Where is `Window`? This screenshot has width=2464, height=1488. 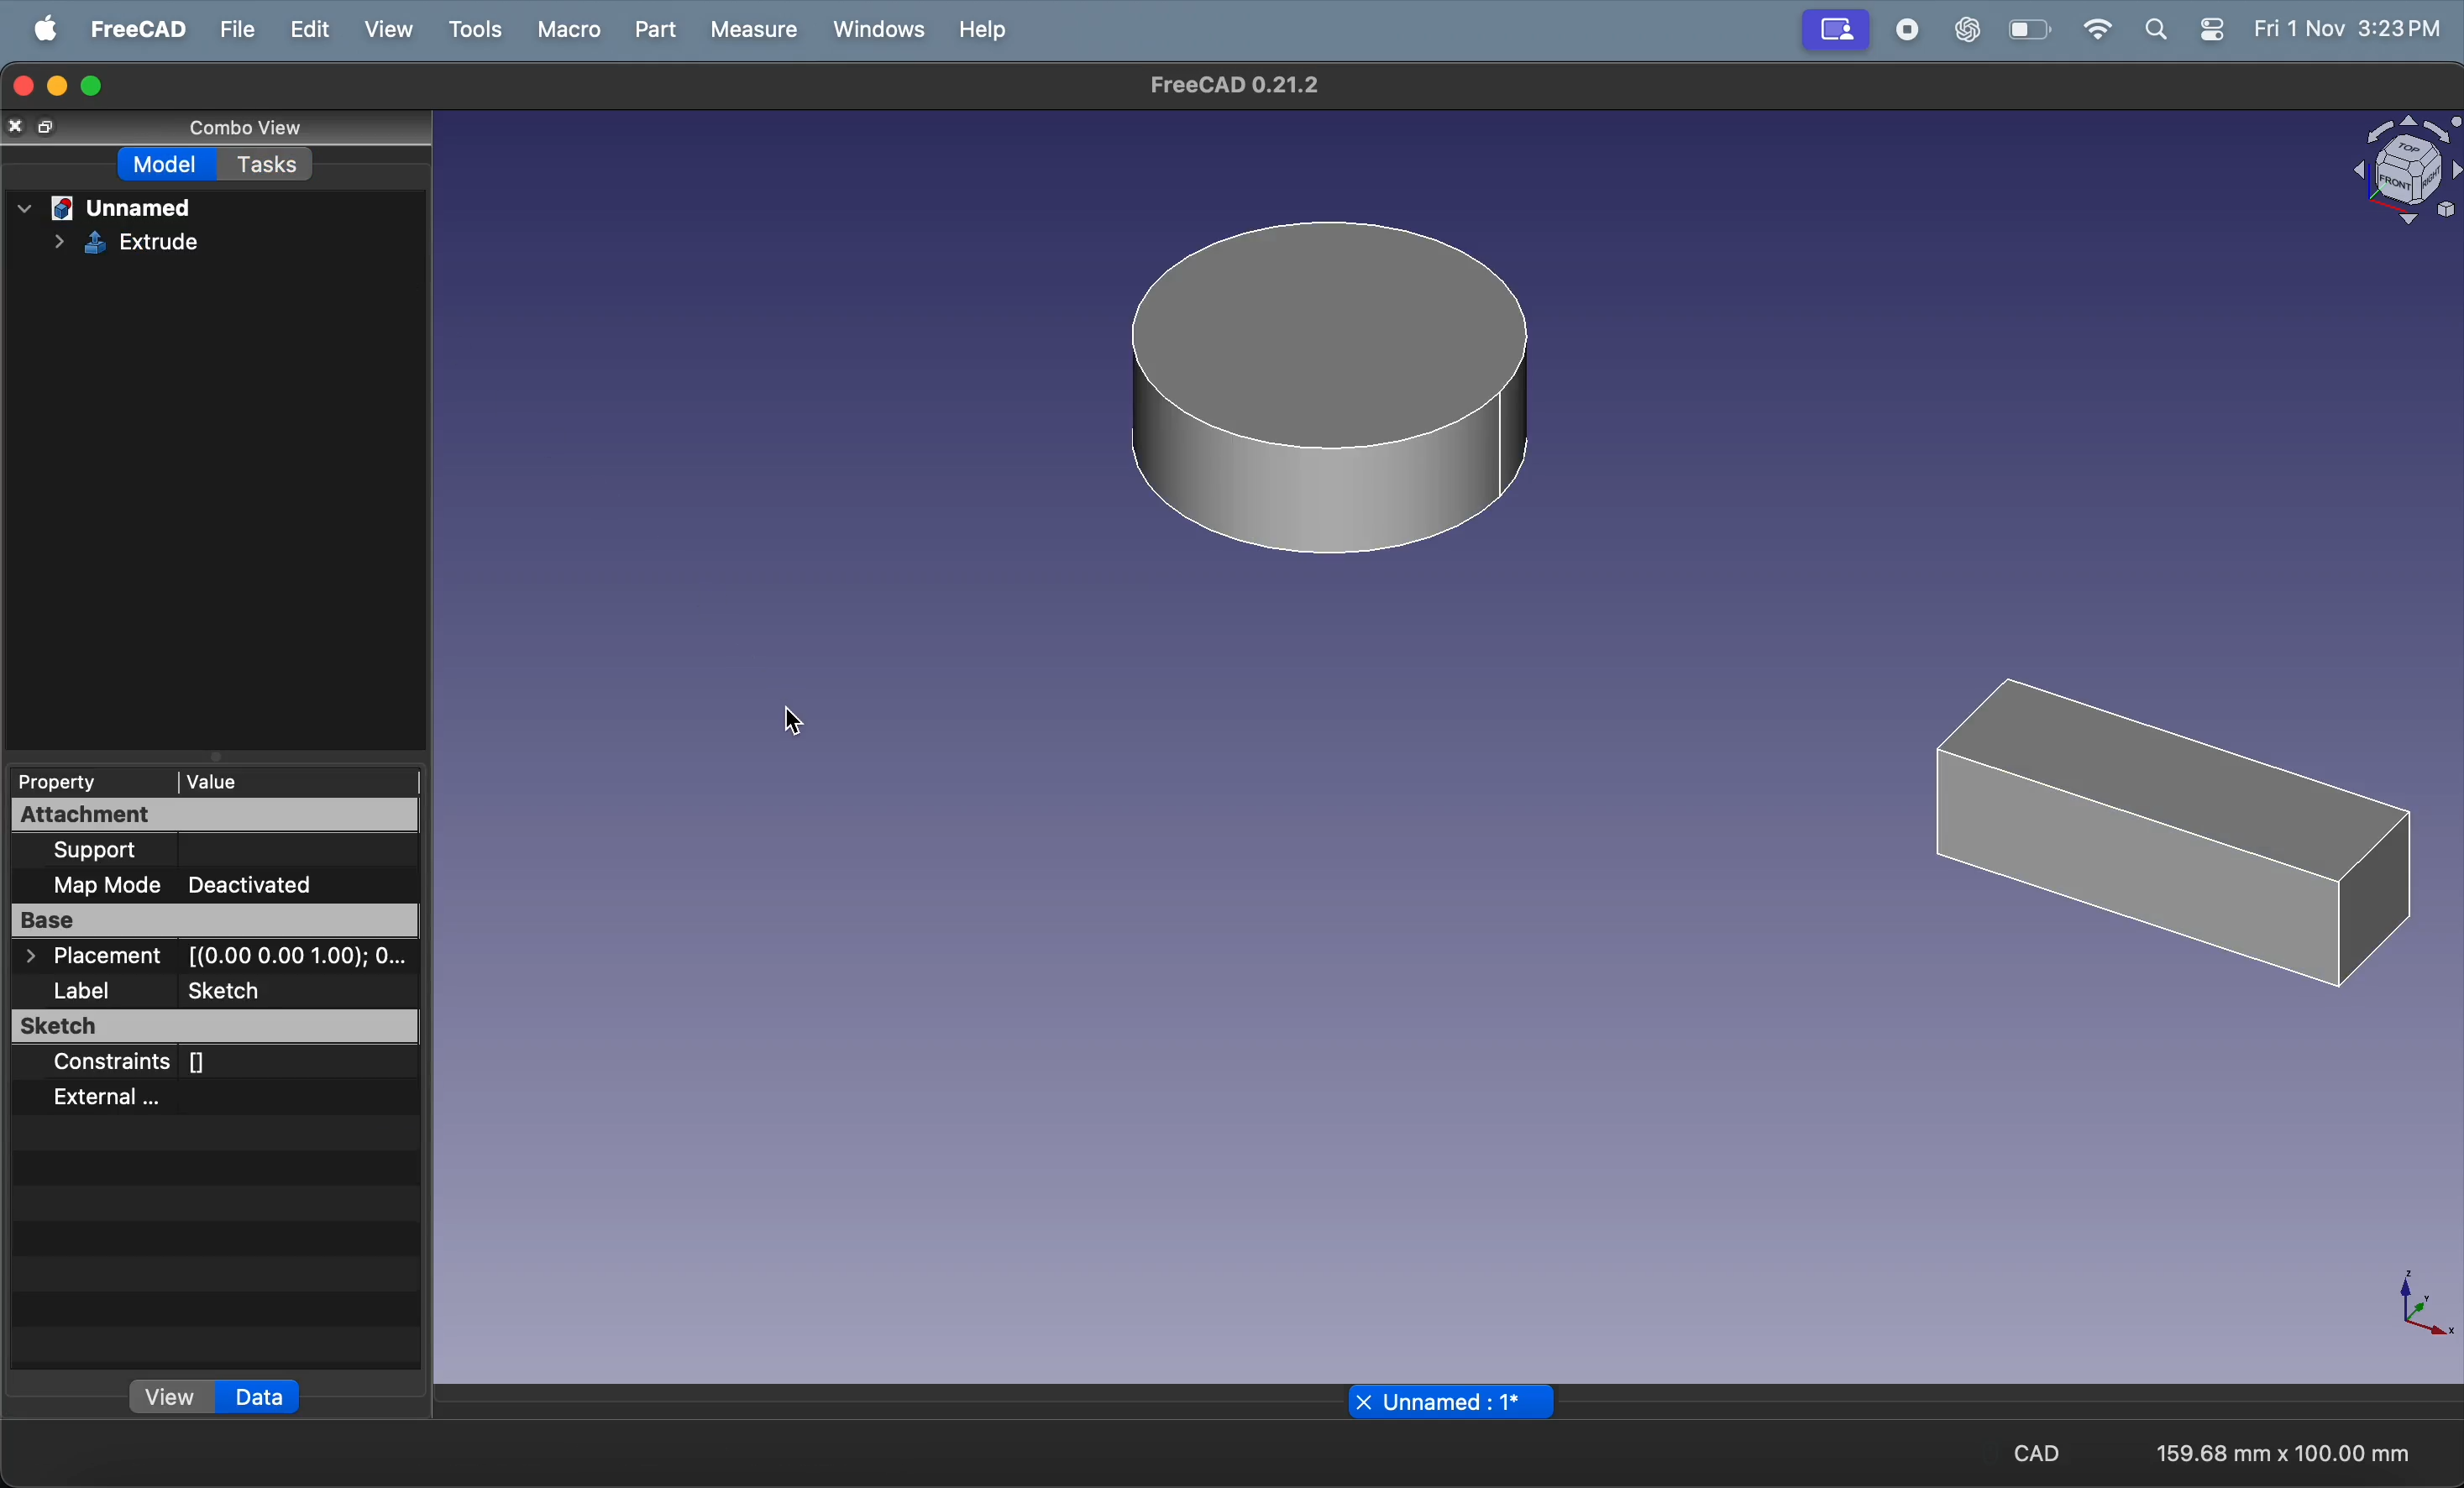
Window is located at coordinates (880, 30).